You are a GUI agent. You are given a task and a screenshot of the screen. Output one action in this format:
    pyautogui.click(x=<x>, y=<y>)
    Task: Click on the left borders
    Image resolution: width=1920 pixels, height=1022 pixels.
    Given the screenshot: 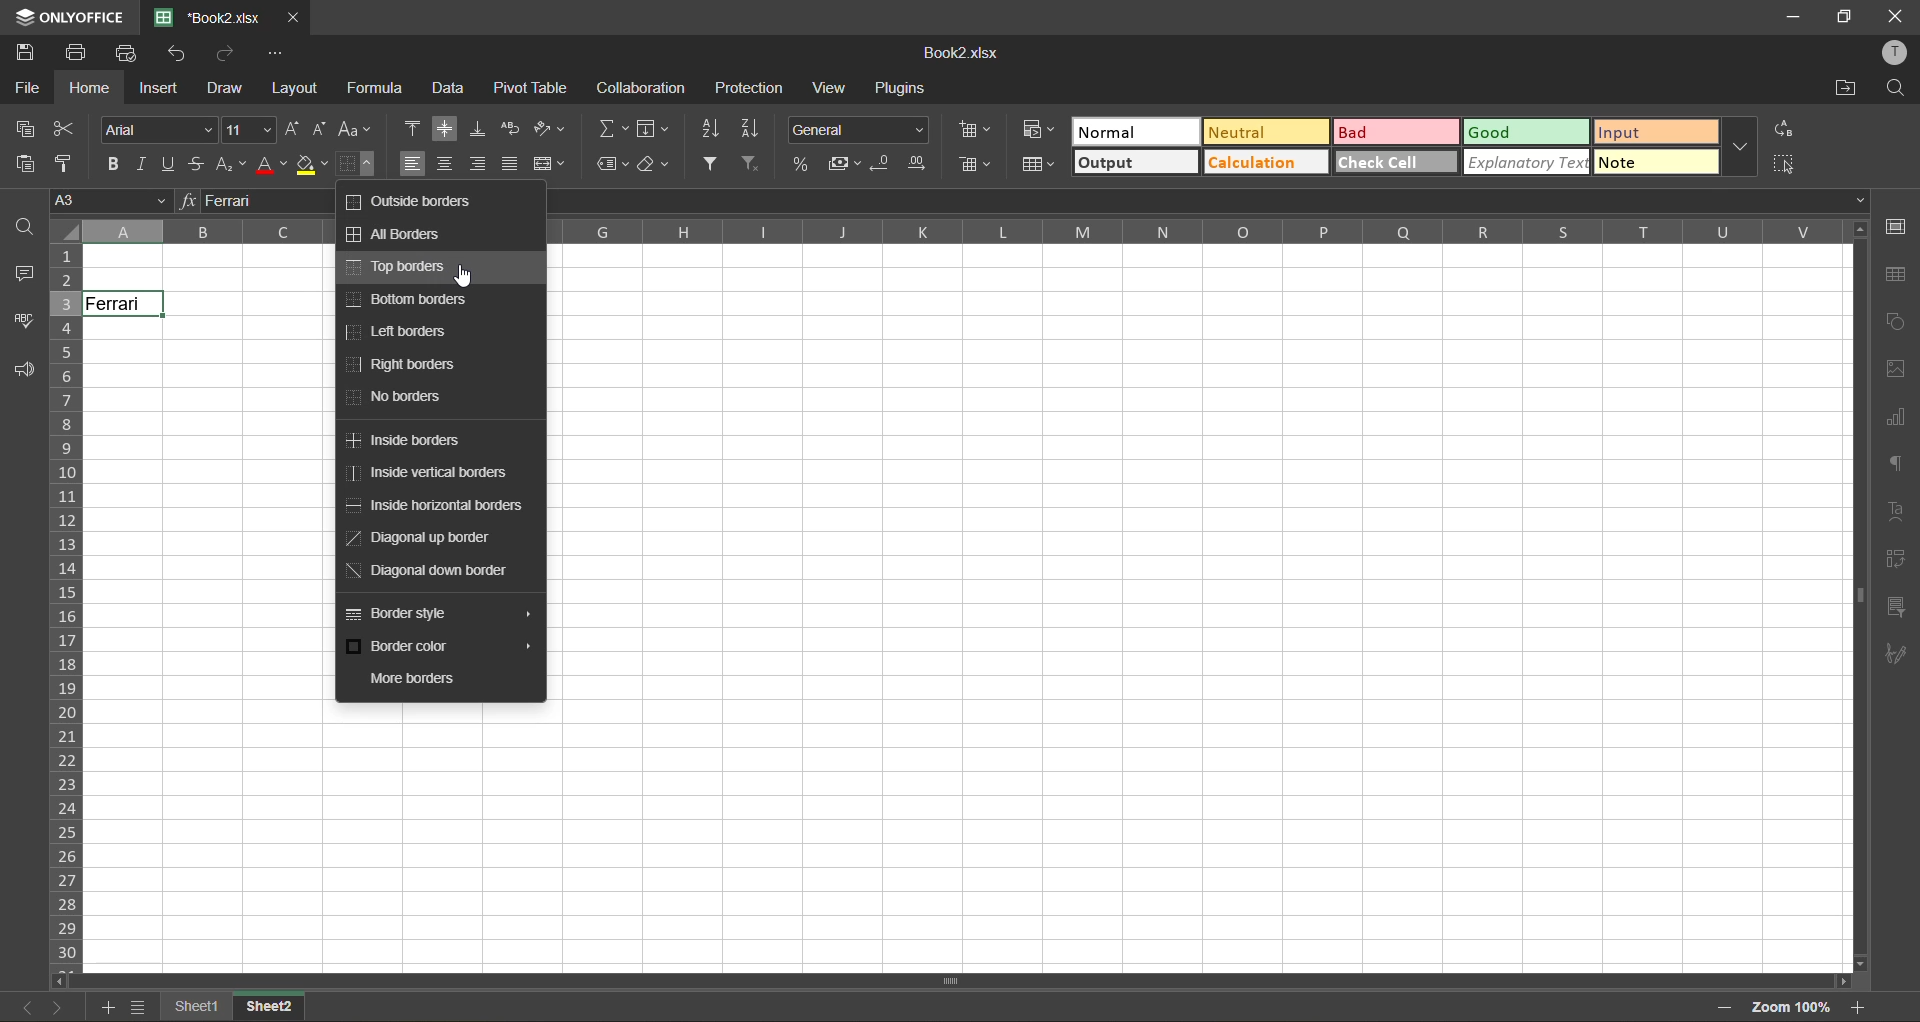 What is the action you would take?
    pyautogui.click(x=401, y=331)
    